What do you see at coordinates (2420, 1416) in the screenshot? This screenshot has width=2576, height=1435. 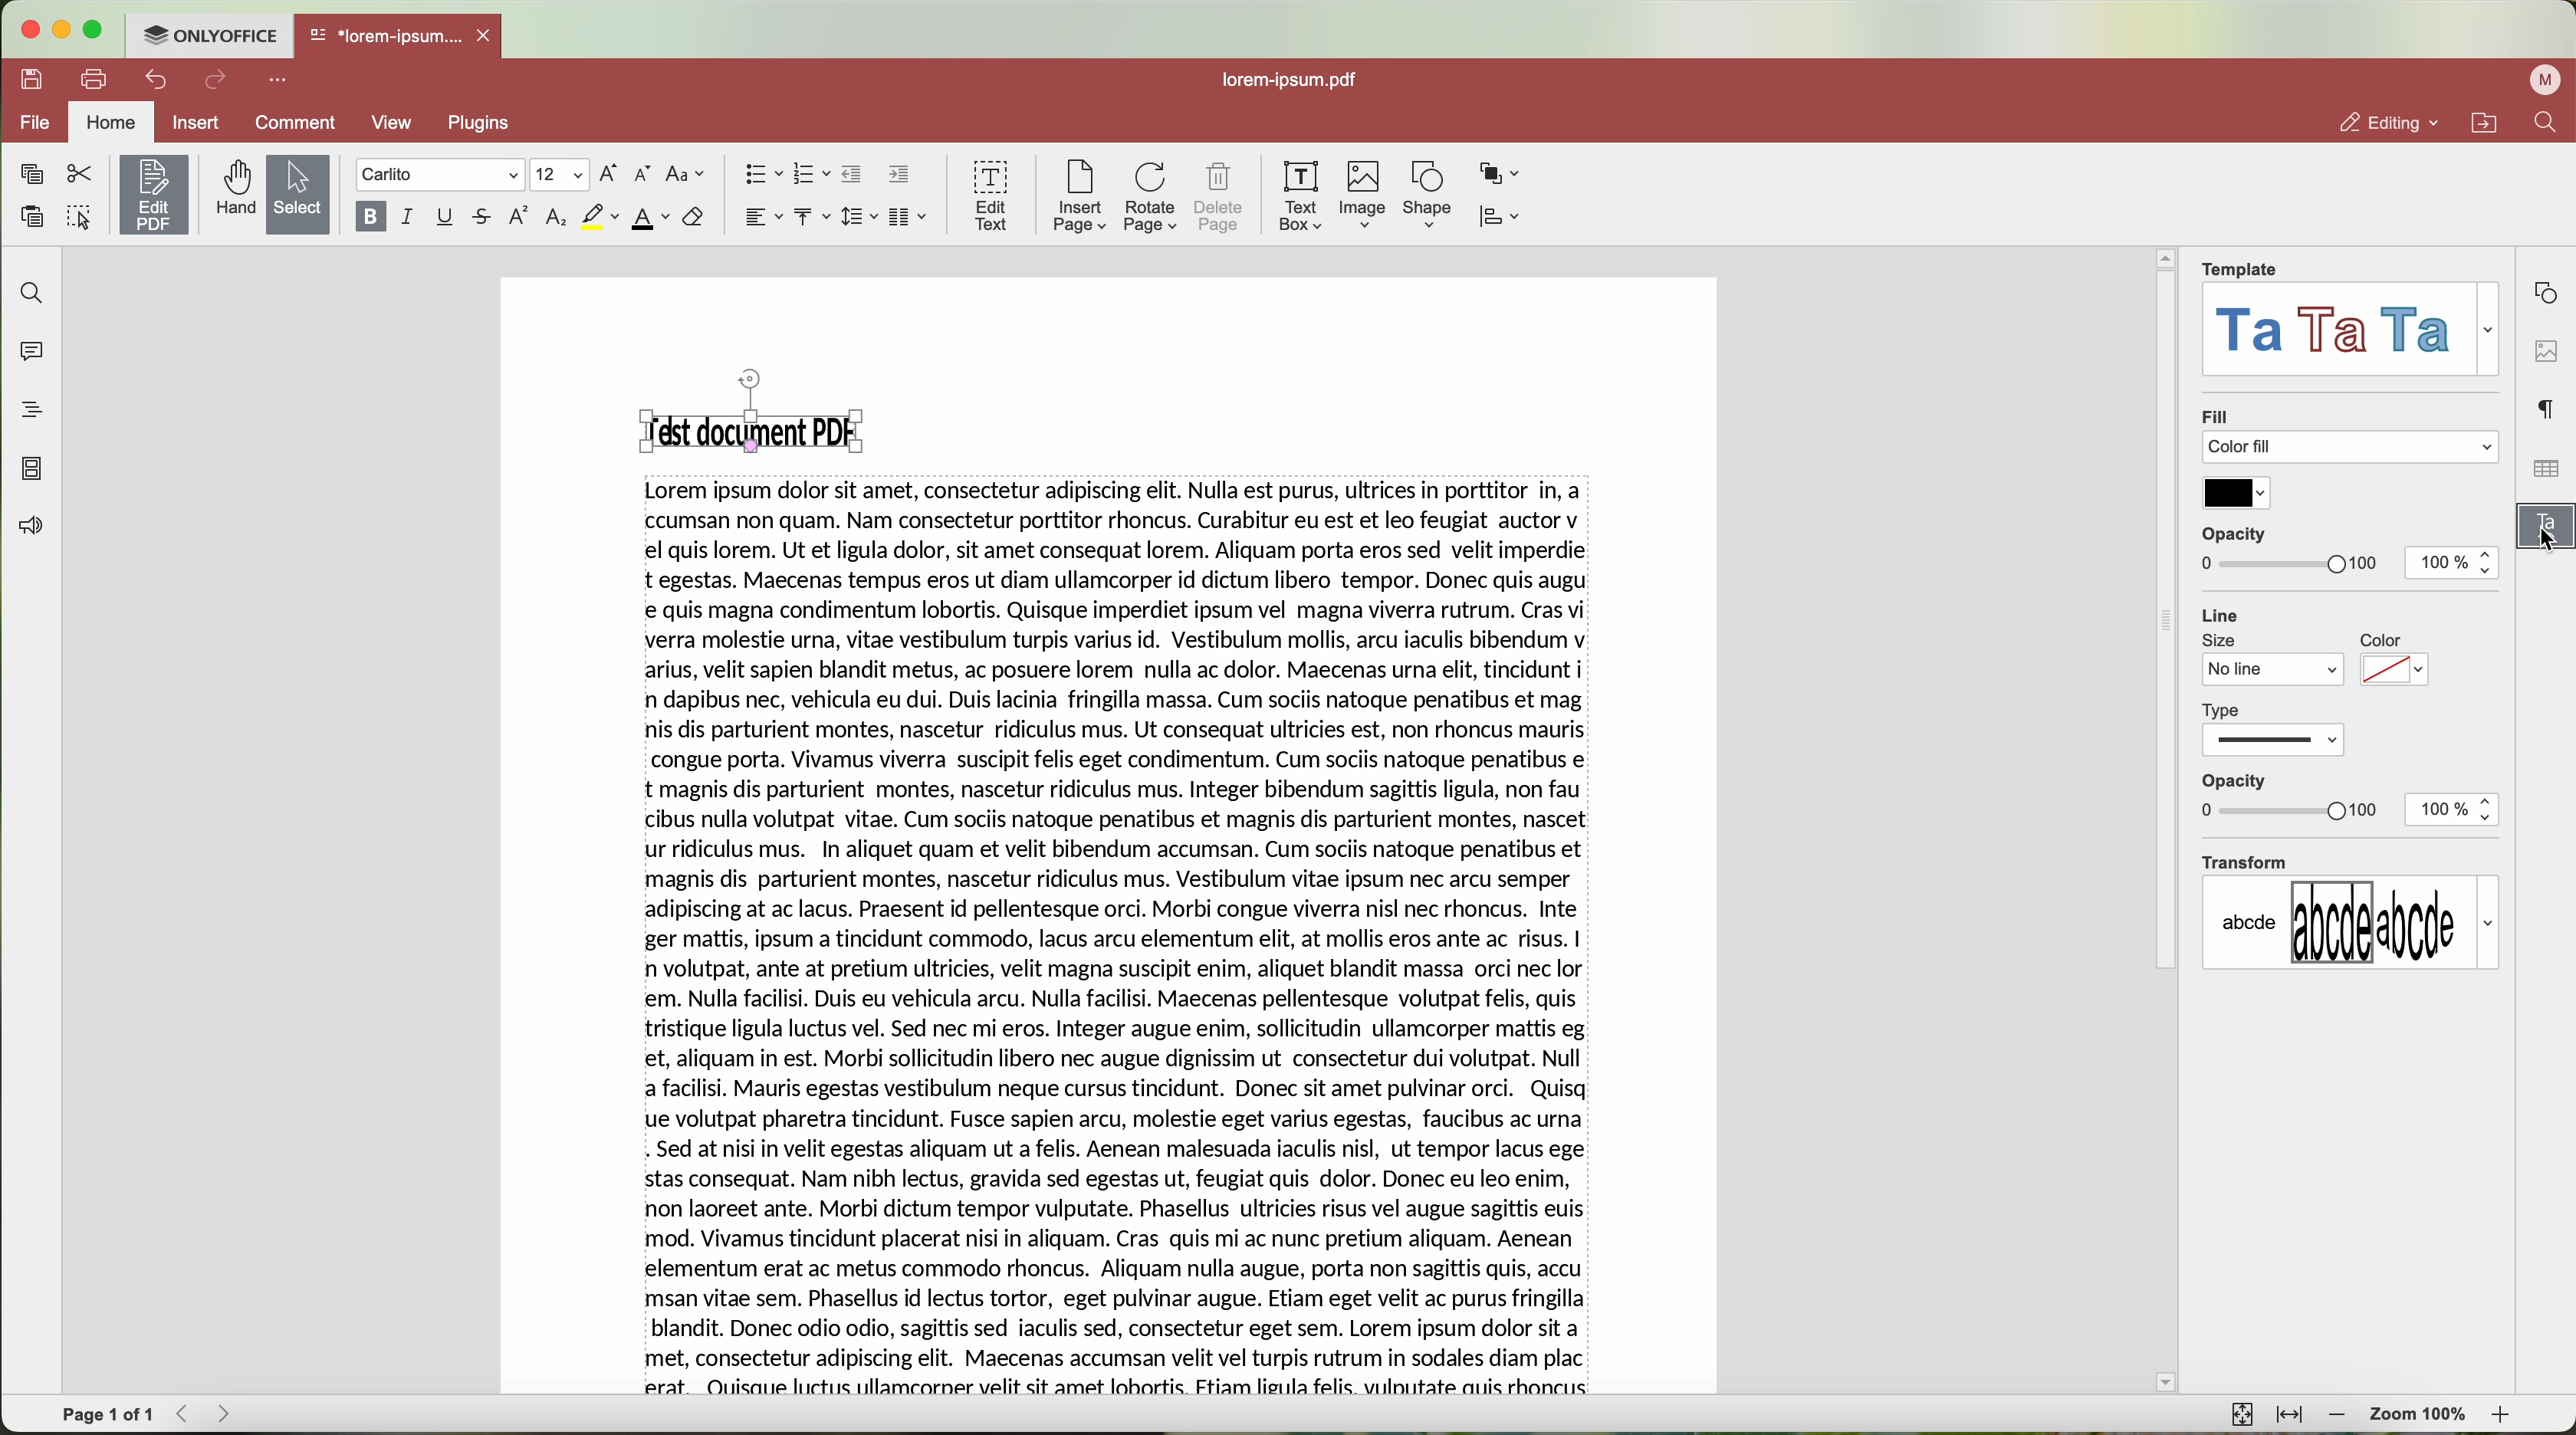 I see `zoom 100%` at bounding box center [2420, 1416].